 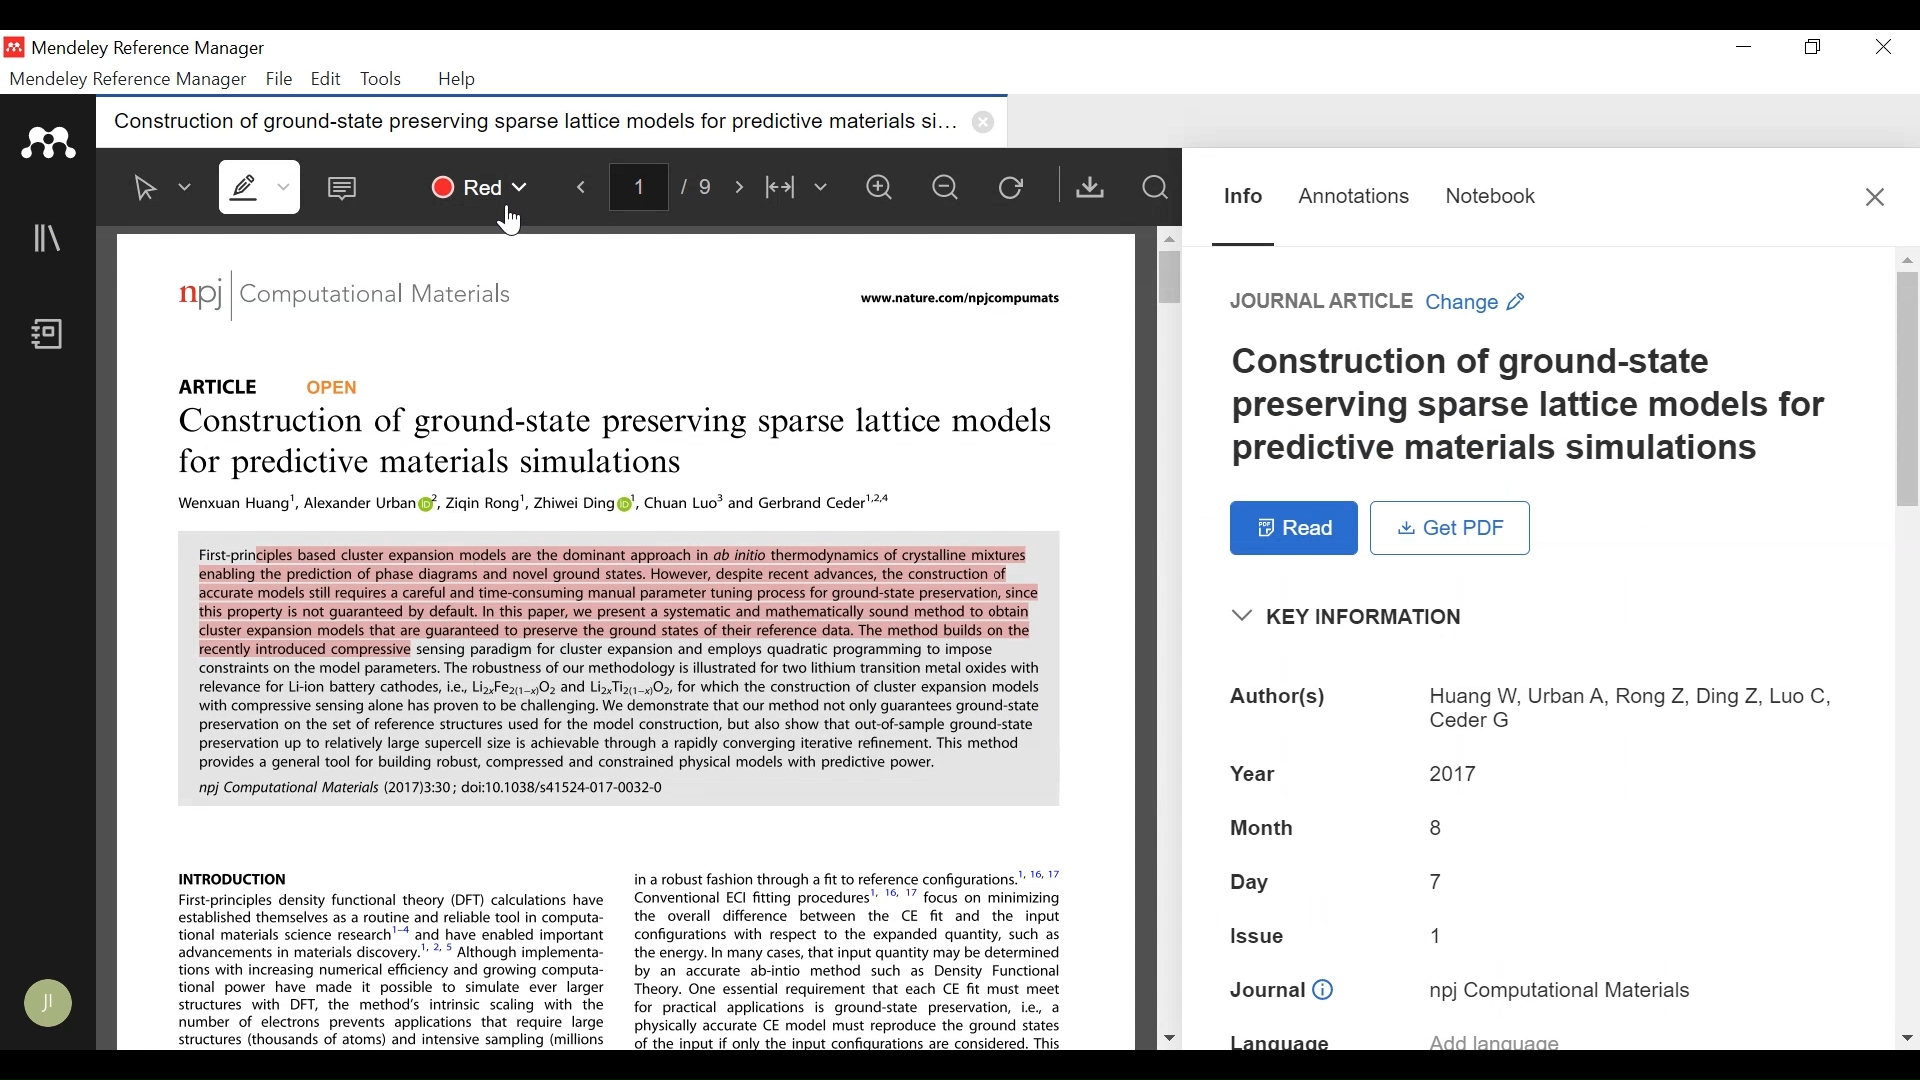 What do you see at coordinates (533, 120) in the screenshot?
I see `Construction of ground-state preserving sparse  lattice models for predictive materials si...` at bounding box center [533, 120].